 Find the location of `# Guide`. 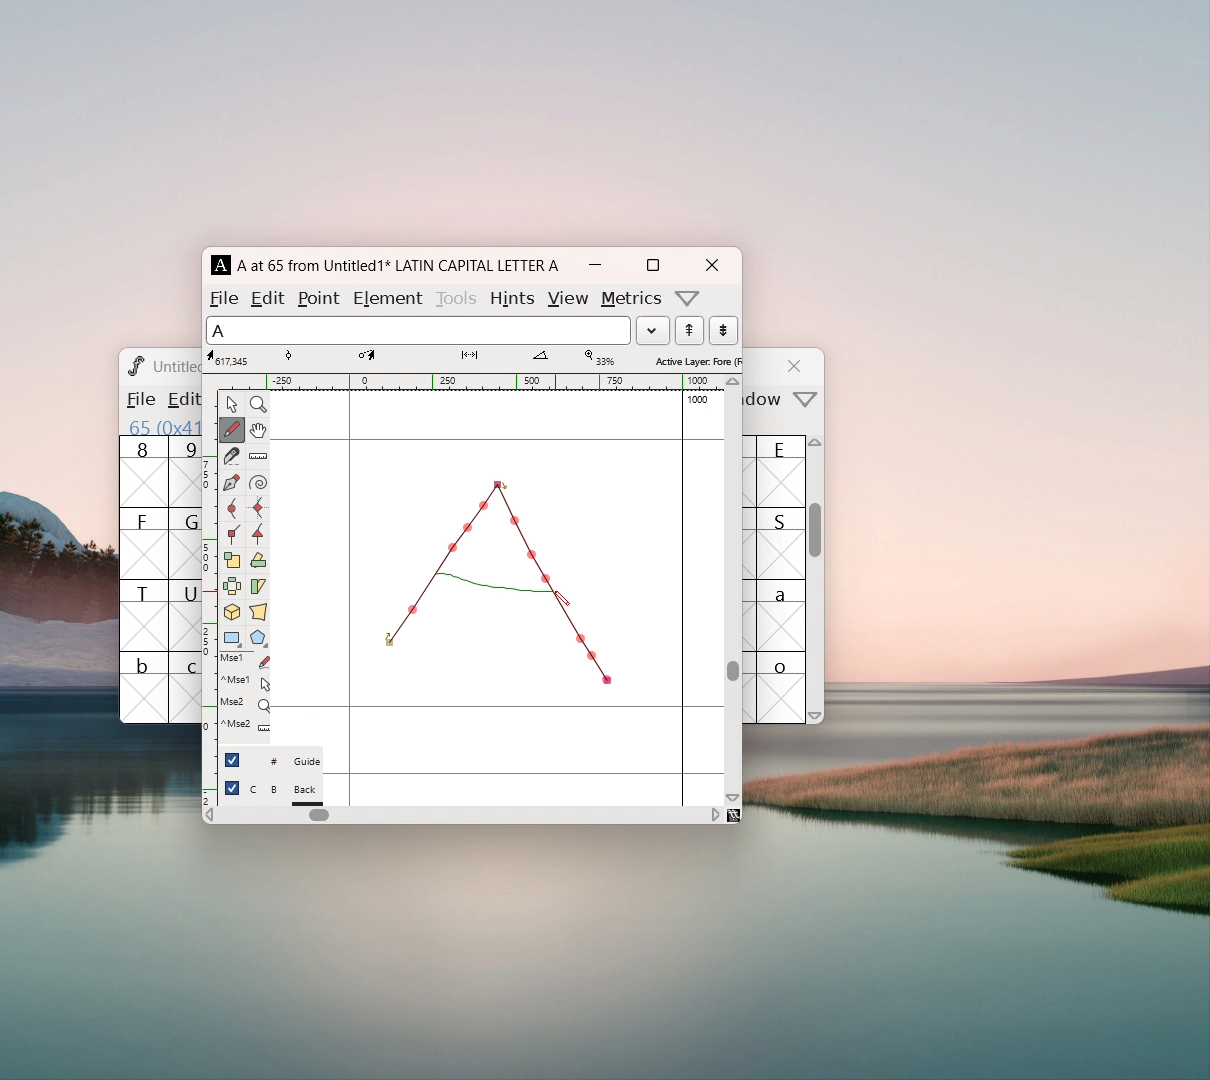

# Guide is located at coordinates (285, 762).